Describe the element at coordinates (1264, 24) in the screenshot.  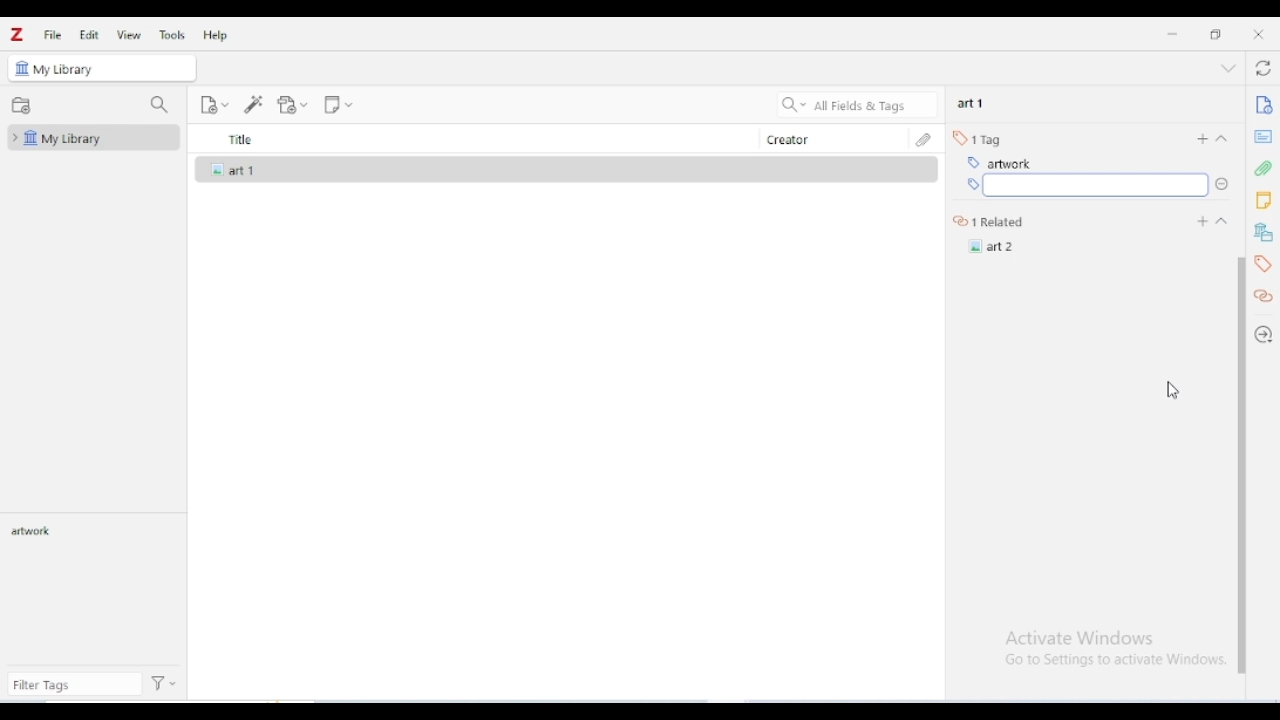
I see `Close` at that location.